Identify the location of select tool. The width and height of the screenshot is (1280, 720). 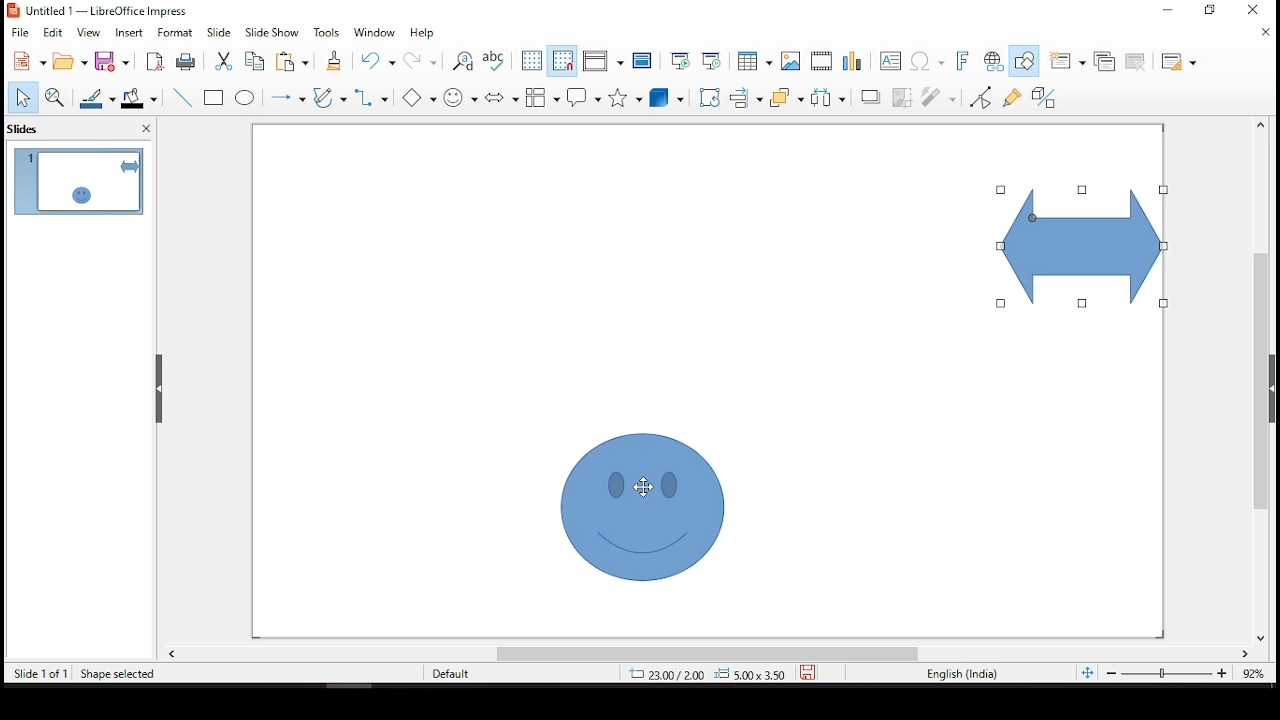
(23, 96).